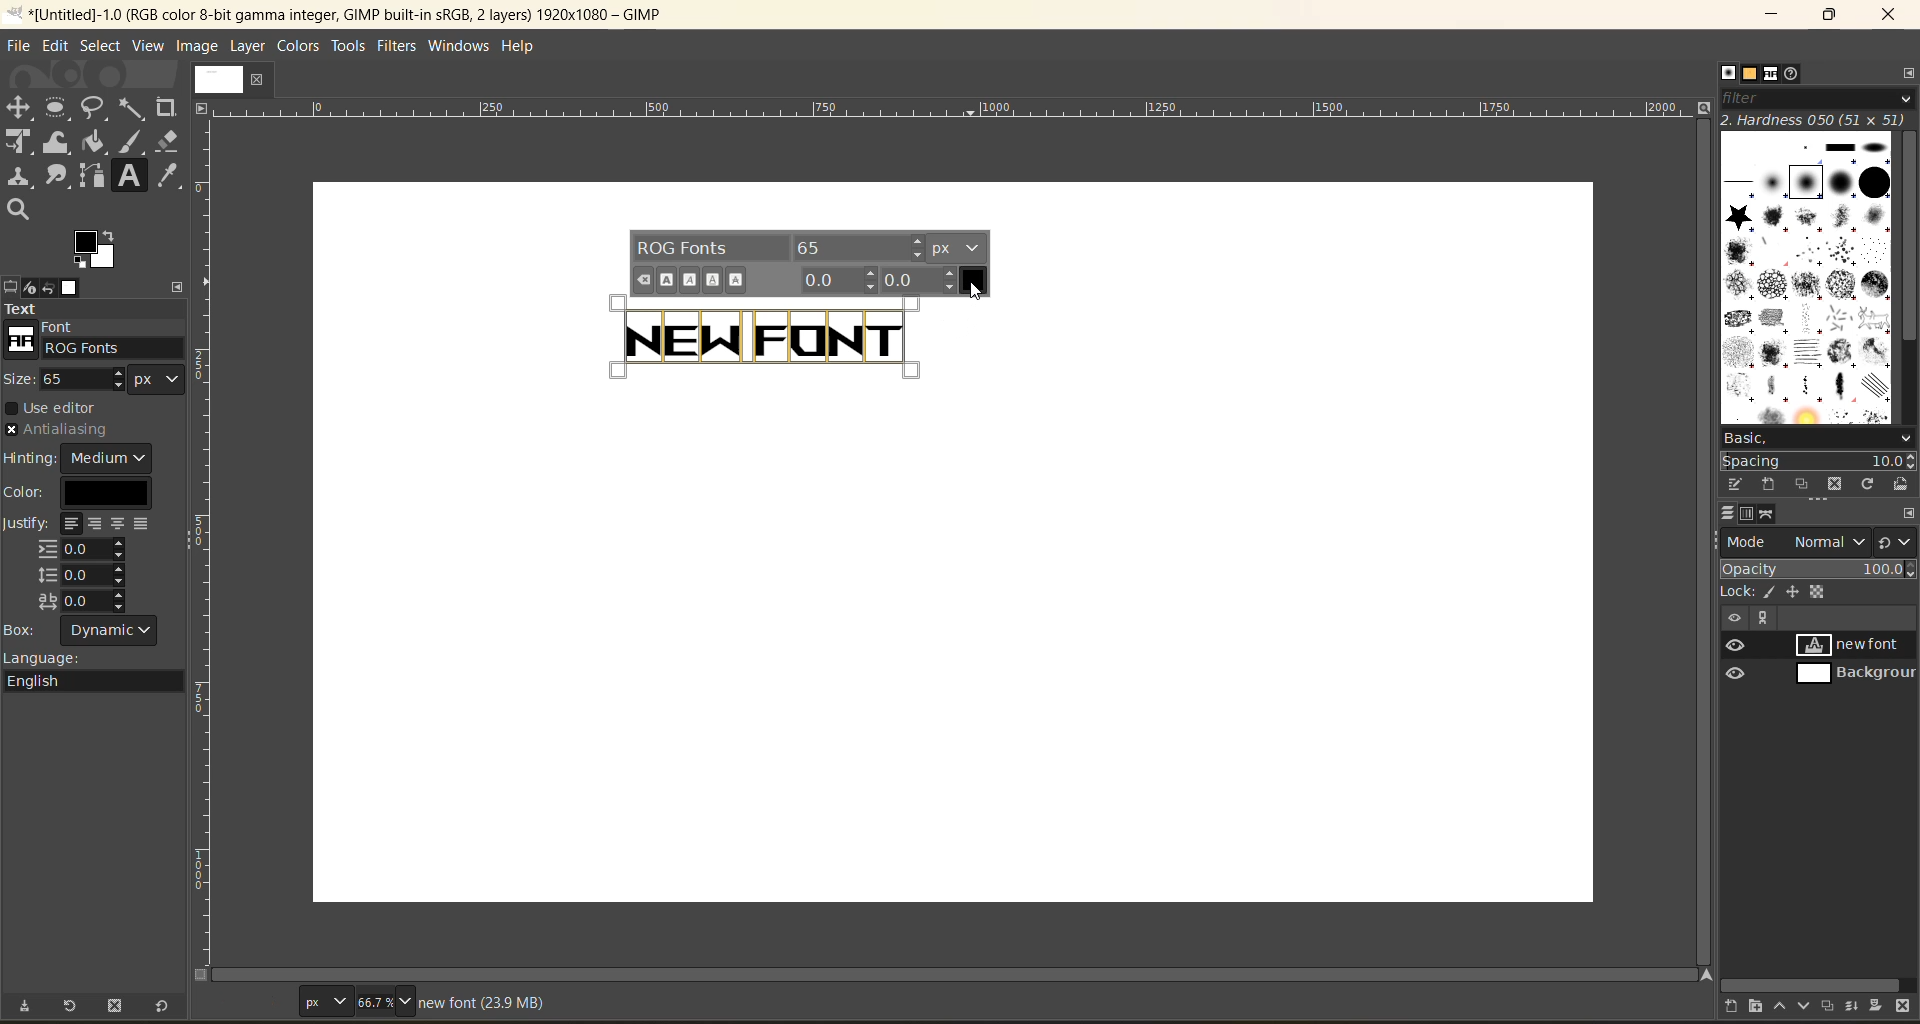 This screenshot has height=1024, width=1920. What do you see at coordinates (481, 1003) in the screenshot?
I see `metadata` at bounding box center [481, 1003].